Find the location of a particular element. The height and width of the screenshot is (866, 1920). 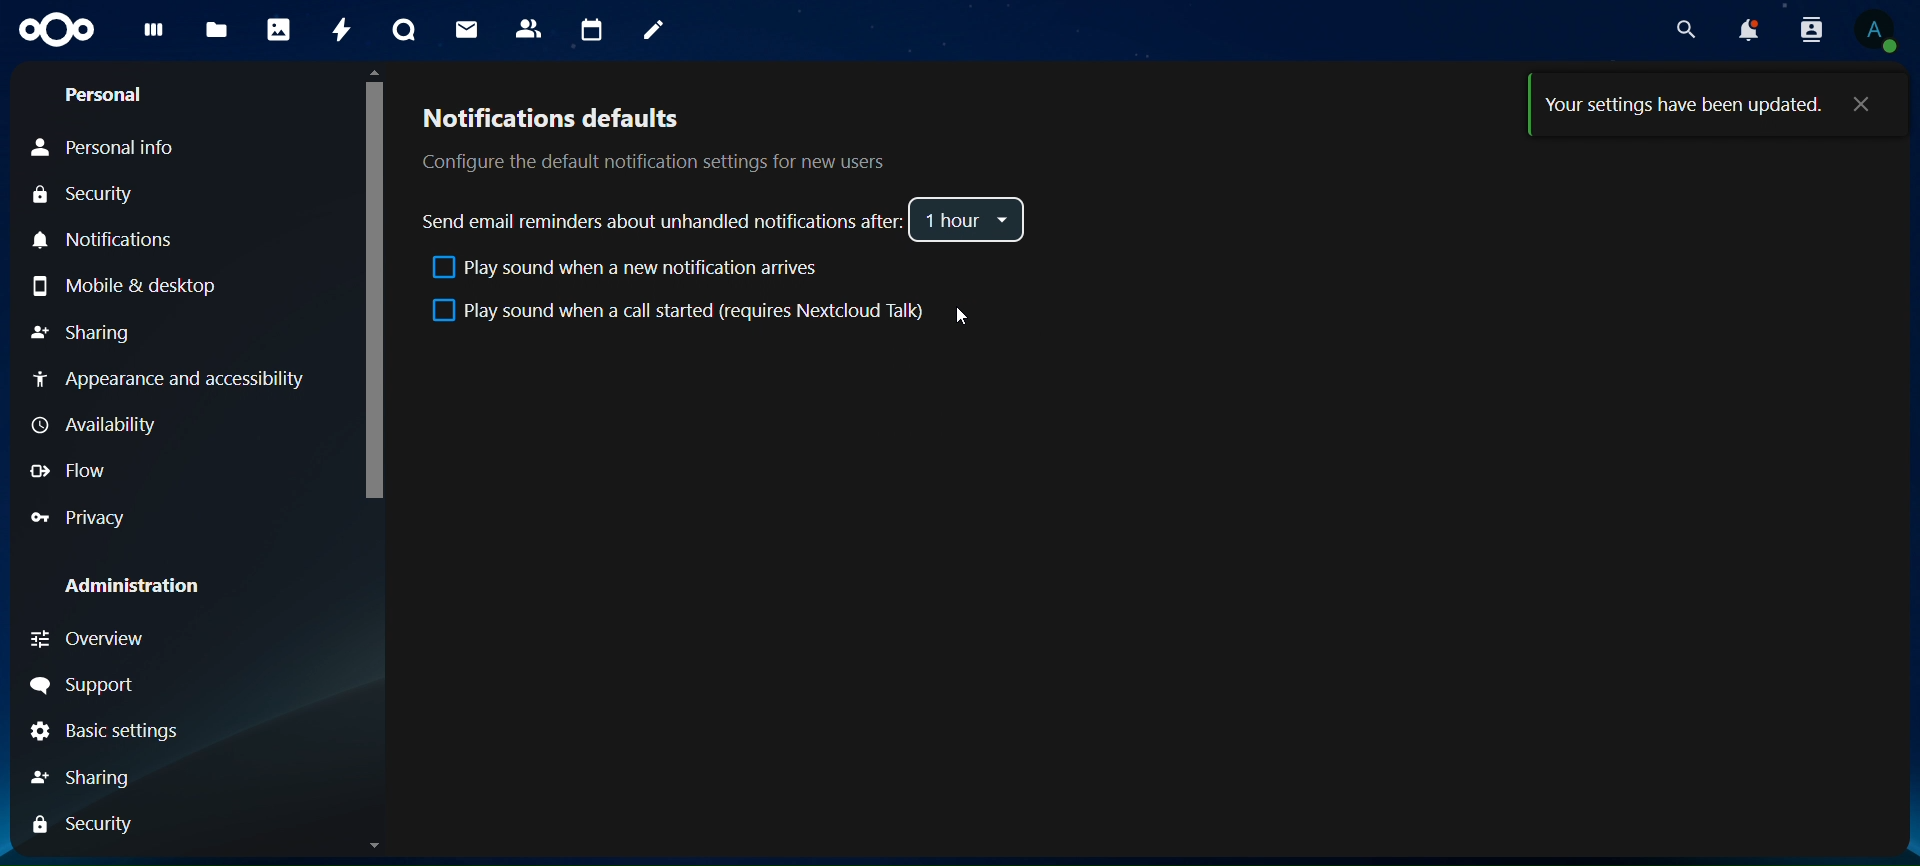

Cursor is located at coordinates (952, 315).